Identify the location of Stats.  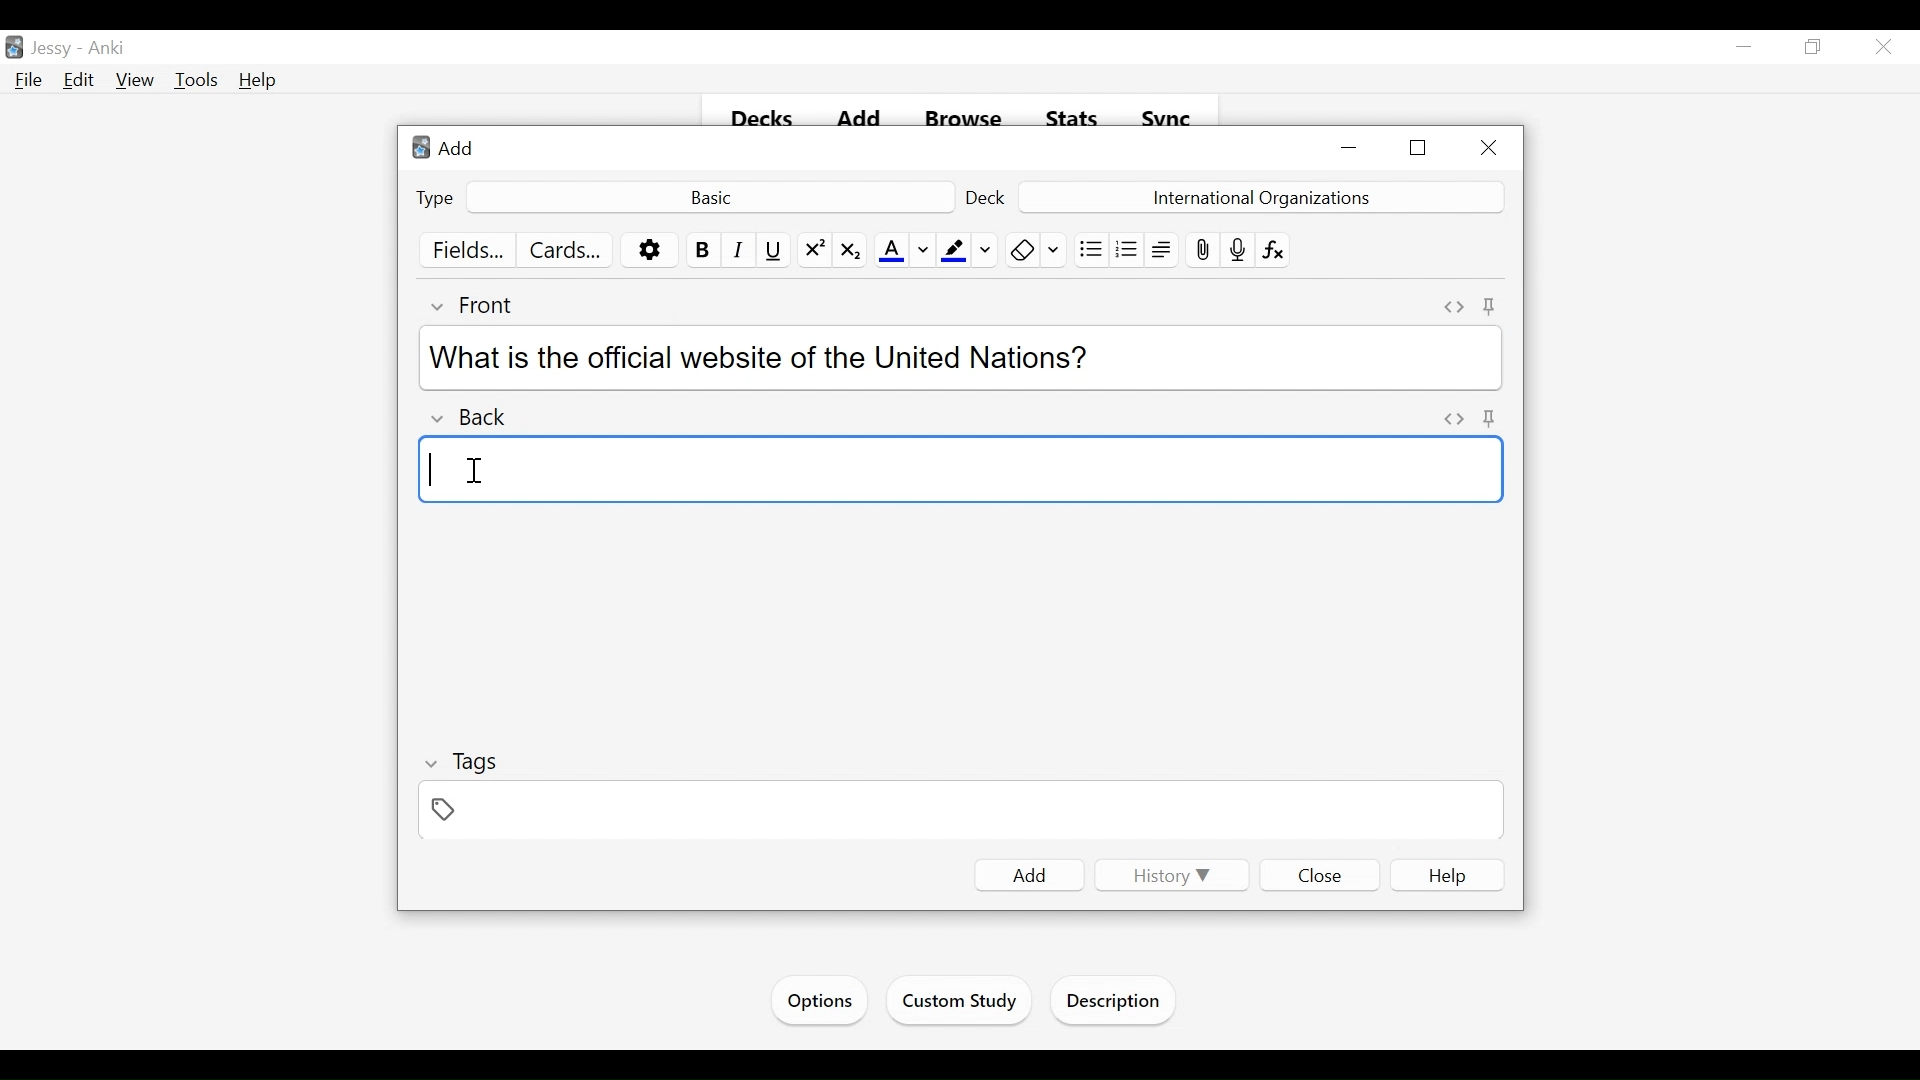
(1070, 116).